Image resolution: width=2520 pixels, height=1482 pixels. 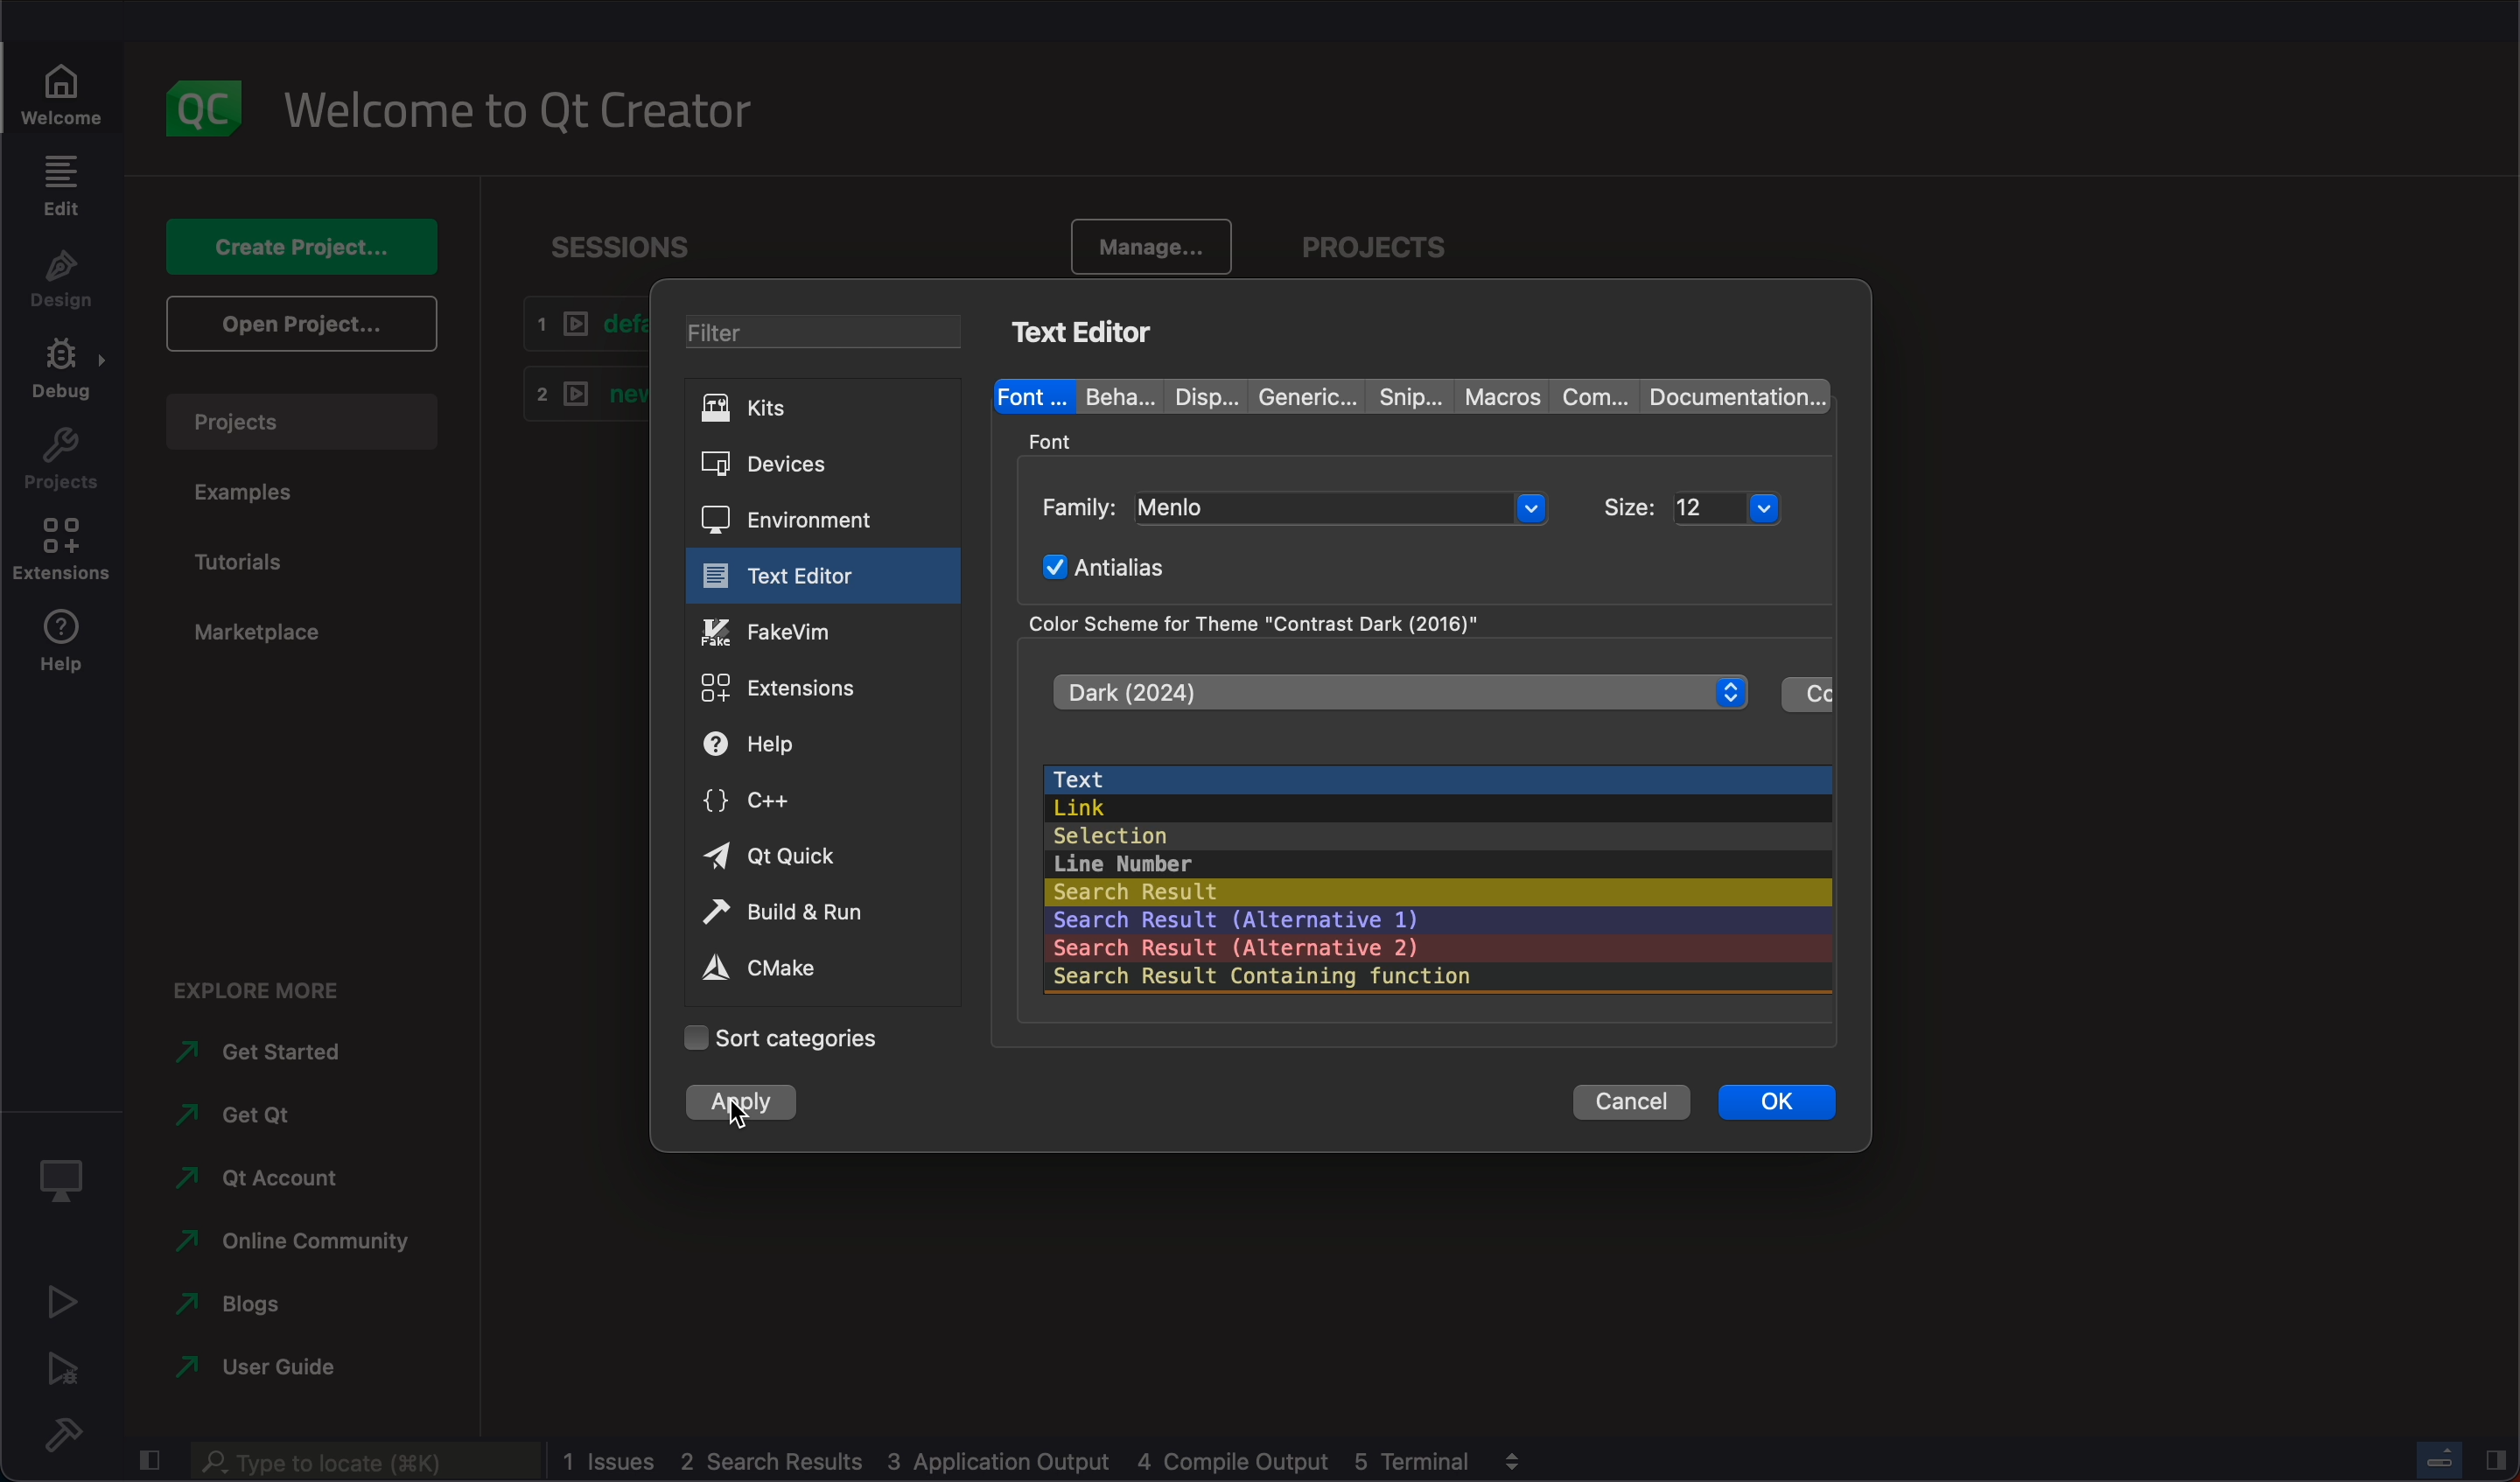 I want to click on welcome to Qt, so click(x=534, y=115).